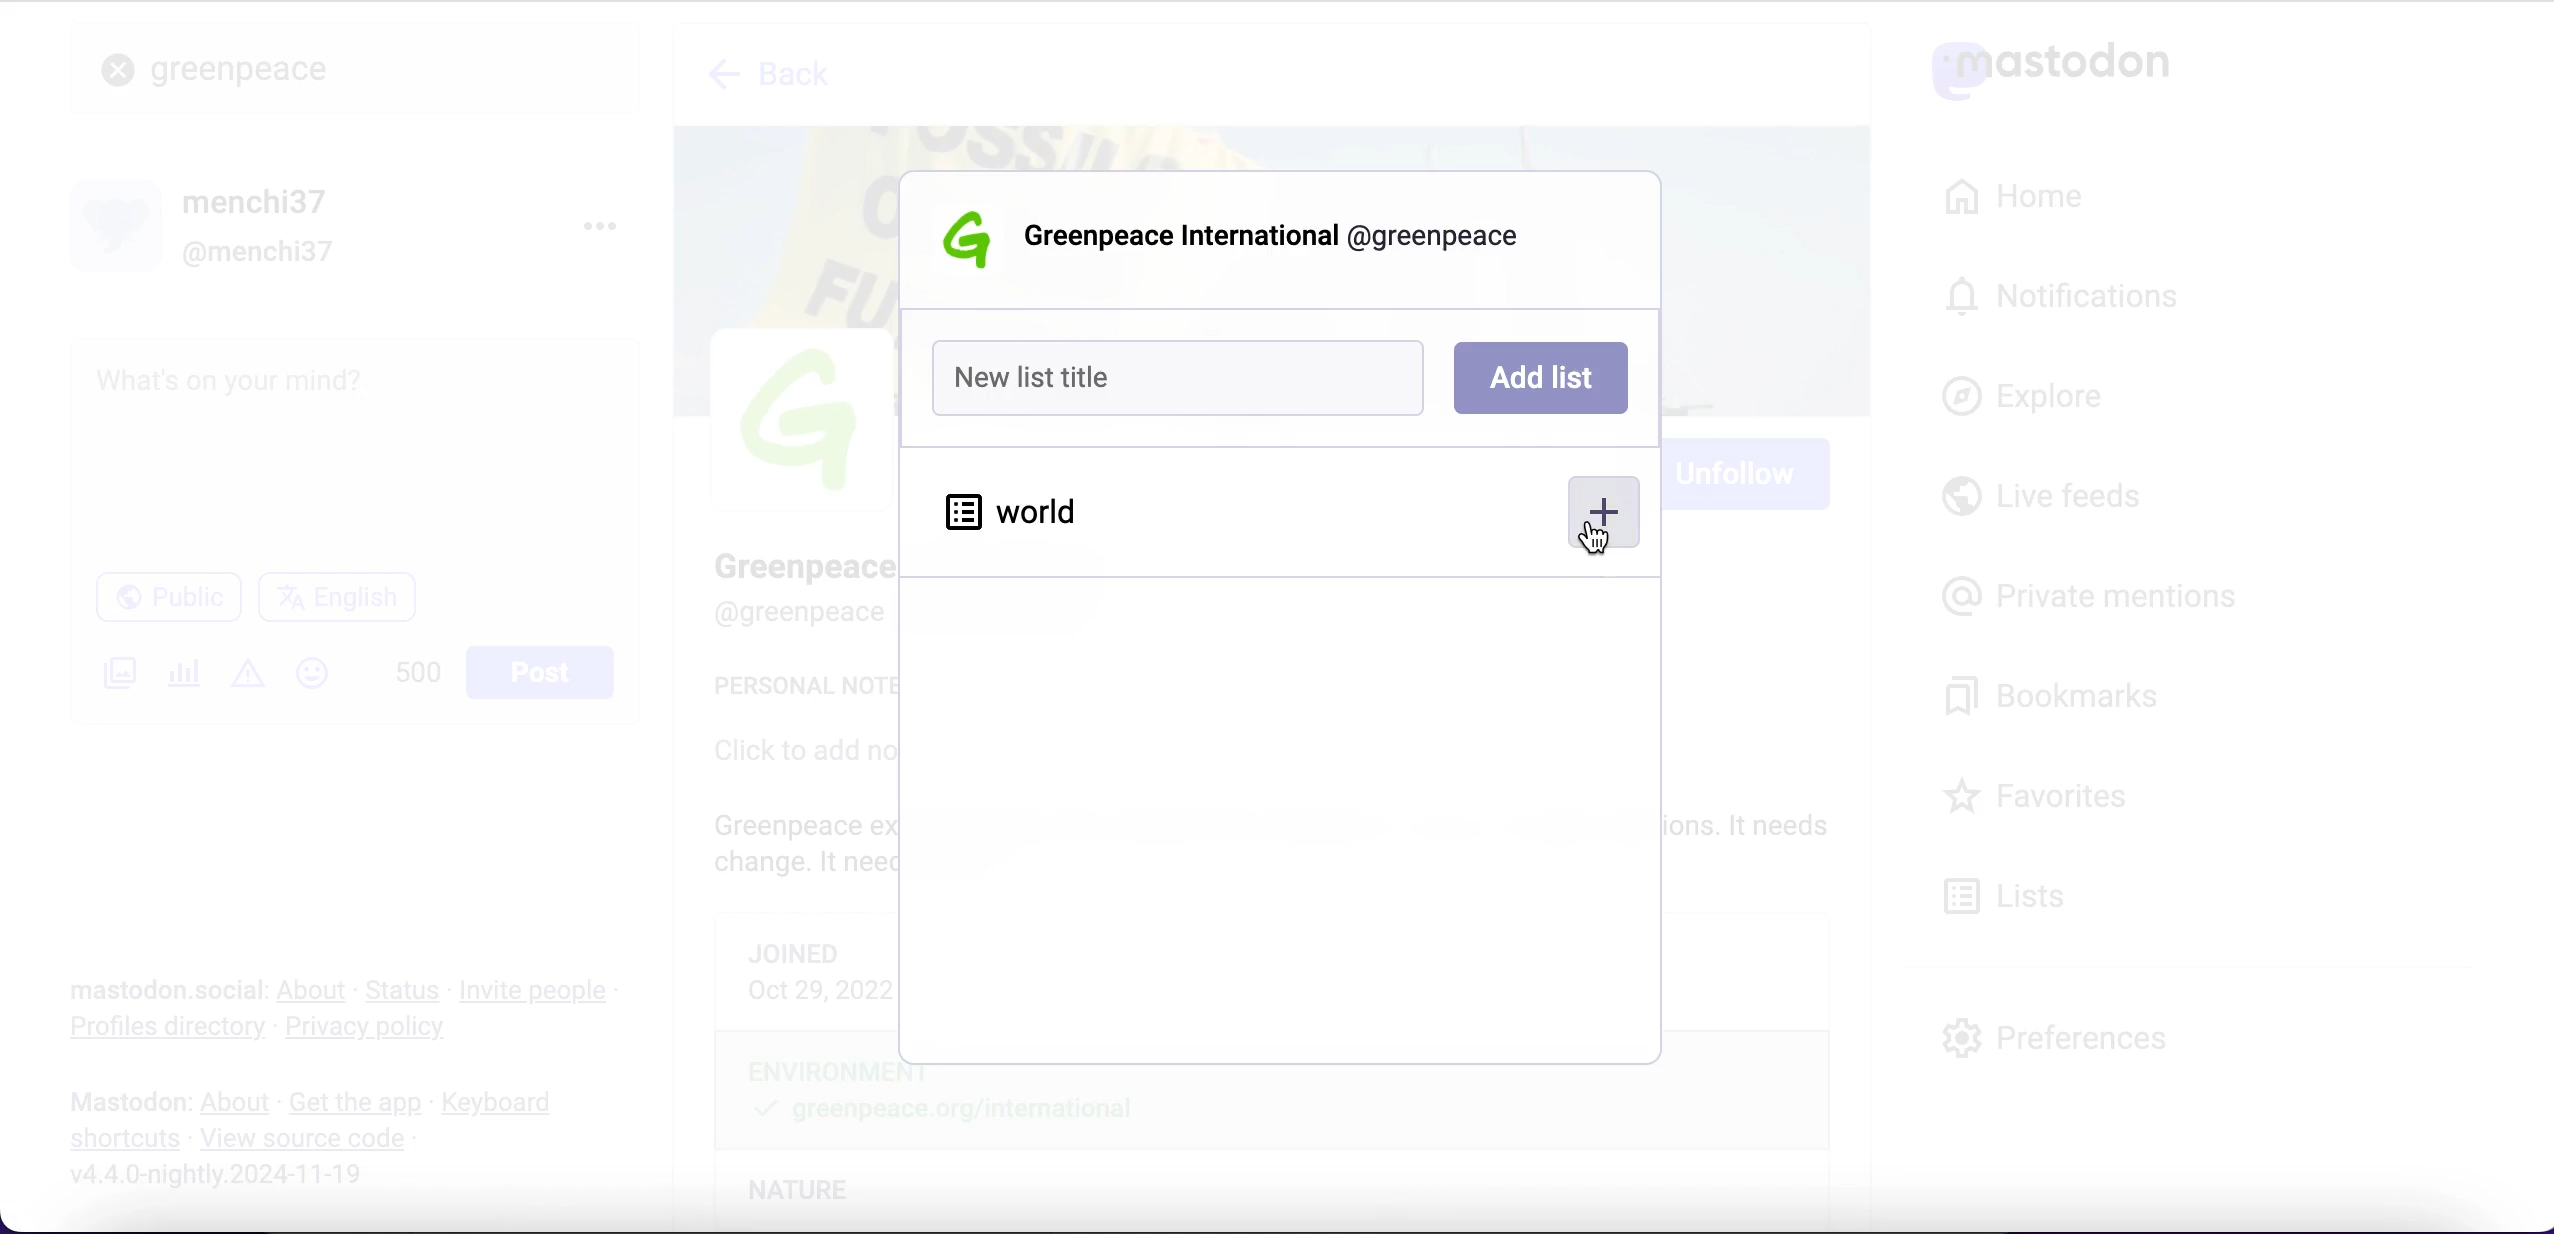 The image size is (2554, 1234). I want to click on user, so click(1287, 241).